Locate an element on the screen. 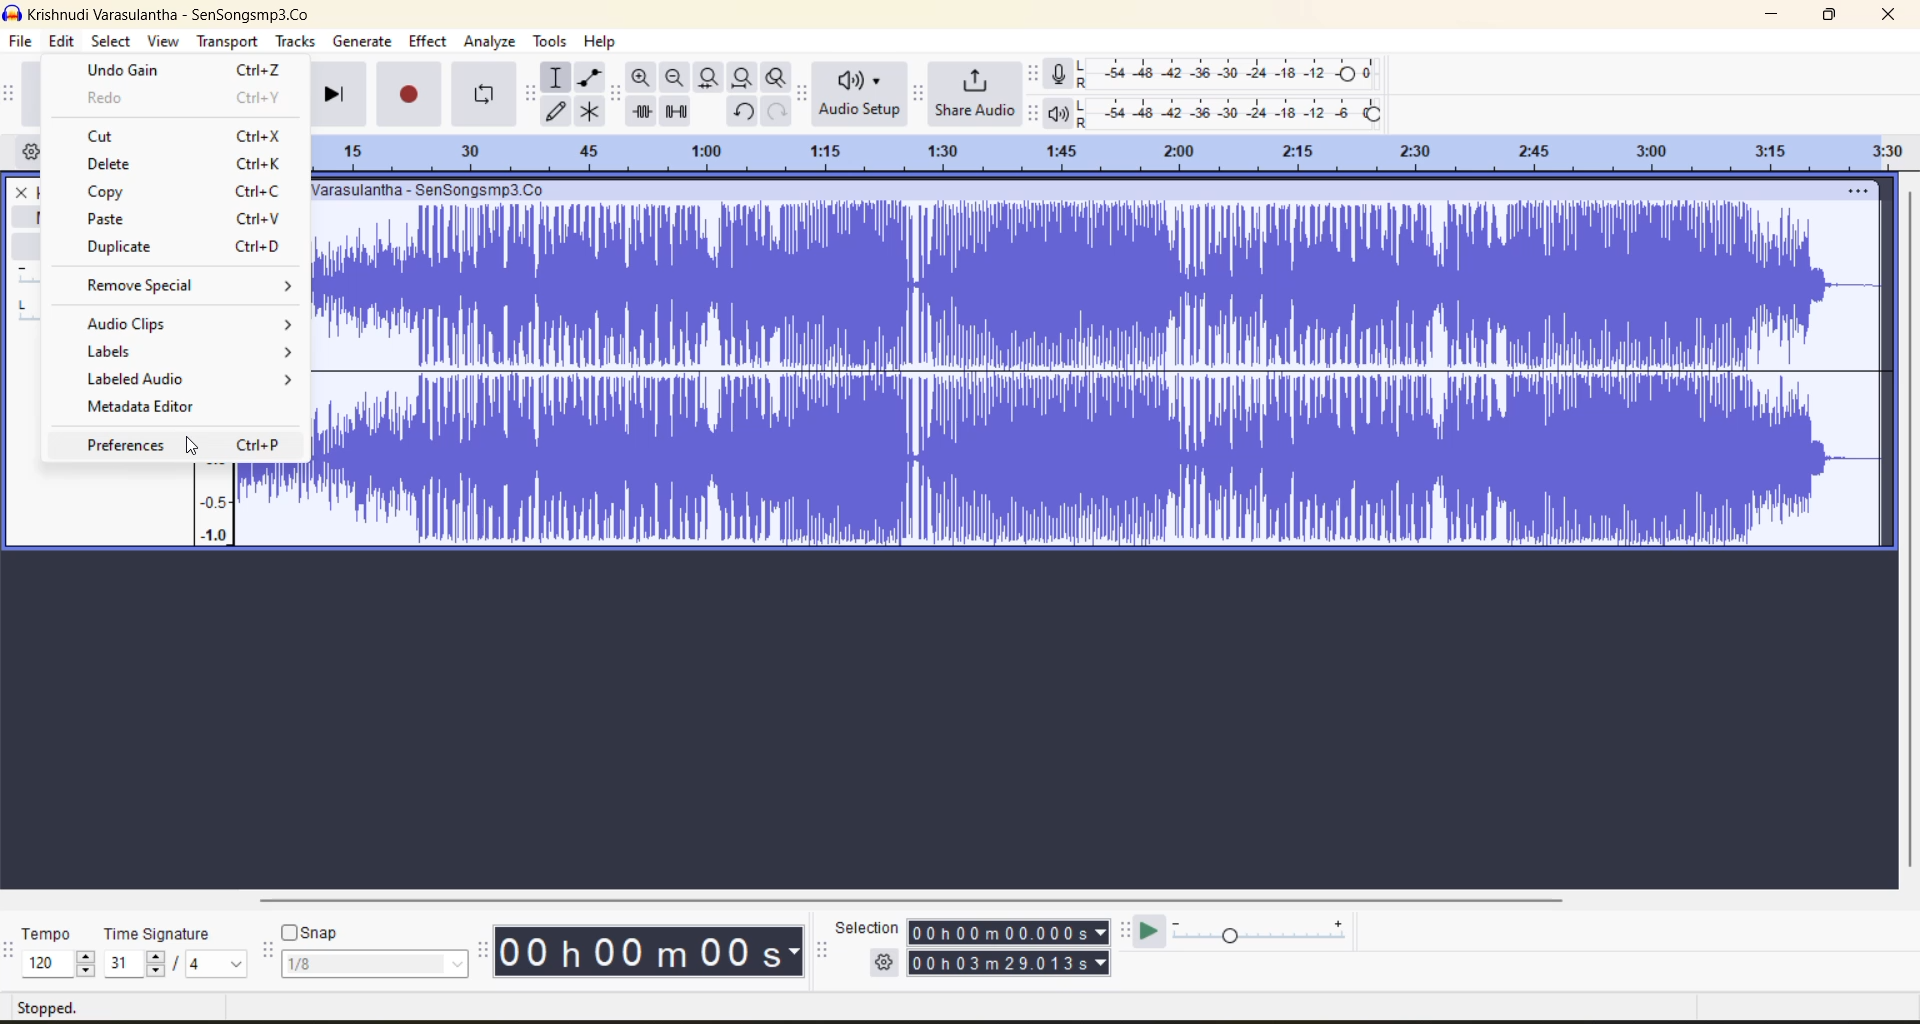  time toolbar is located at coordinates (484, 955).